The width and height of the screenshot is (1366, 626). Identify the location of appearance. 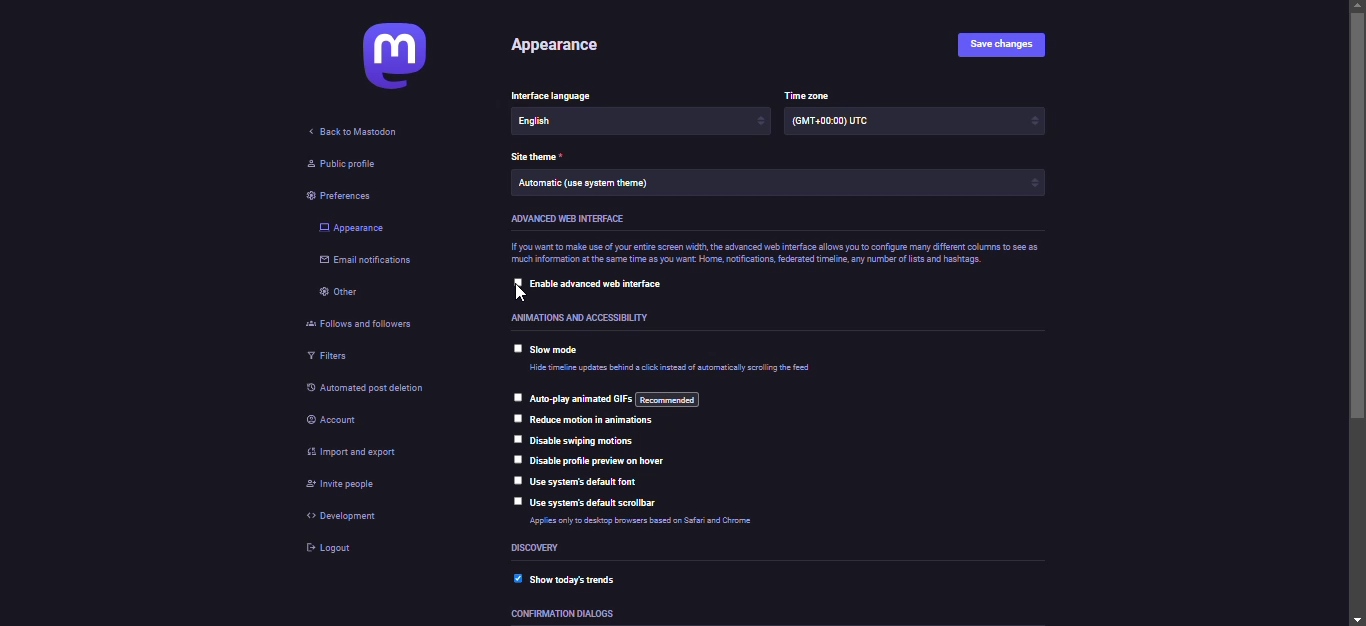
(349, 226).